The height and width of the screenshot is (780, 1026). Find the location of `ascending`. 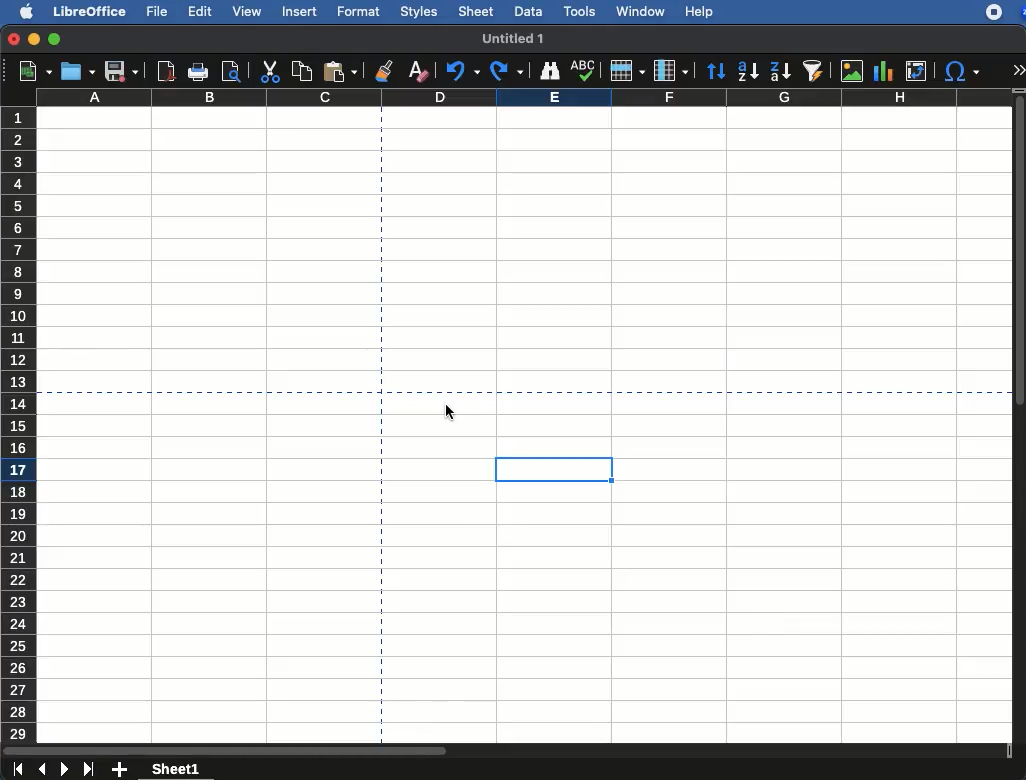

ascending is located at coordinates (747, 69).